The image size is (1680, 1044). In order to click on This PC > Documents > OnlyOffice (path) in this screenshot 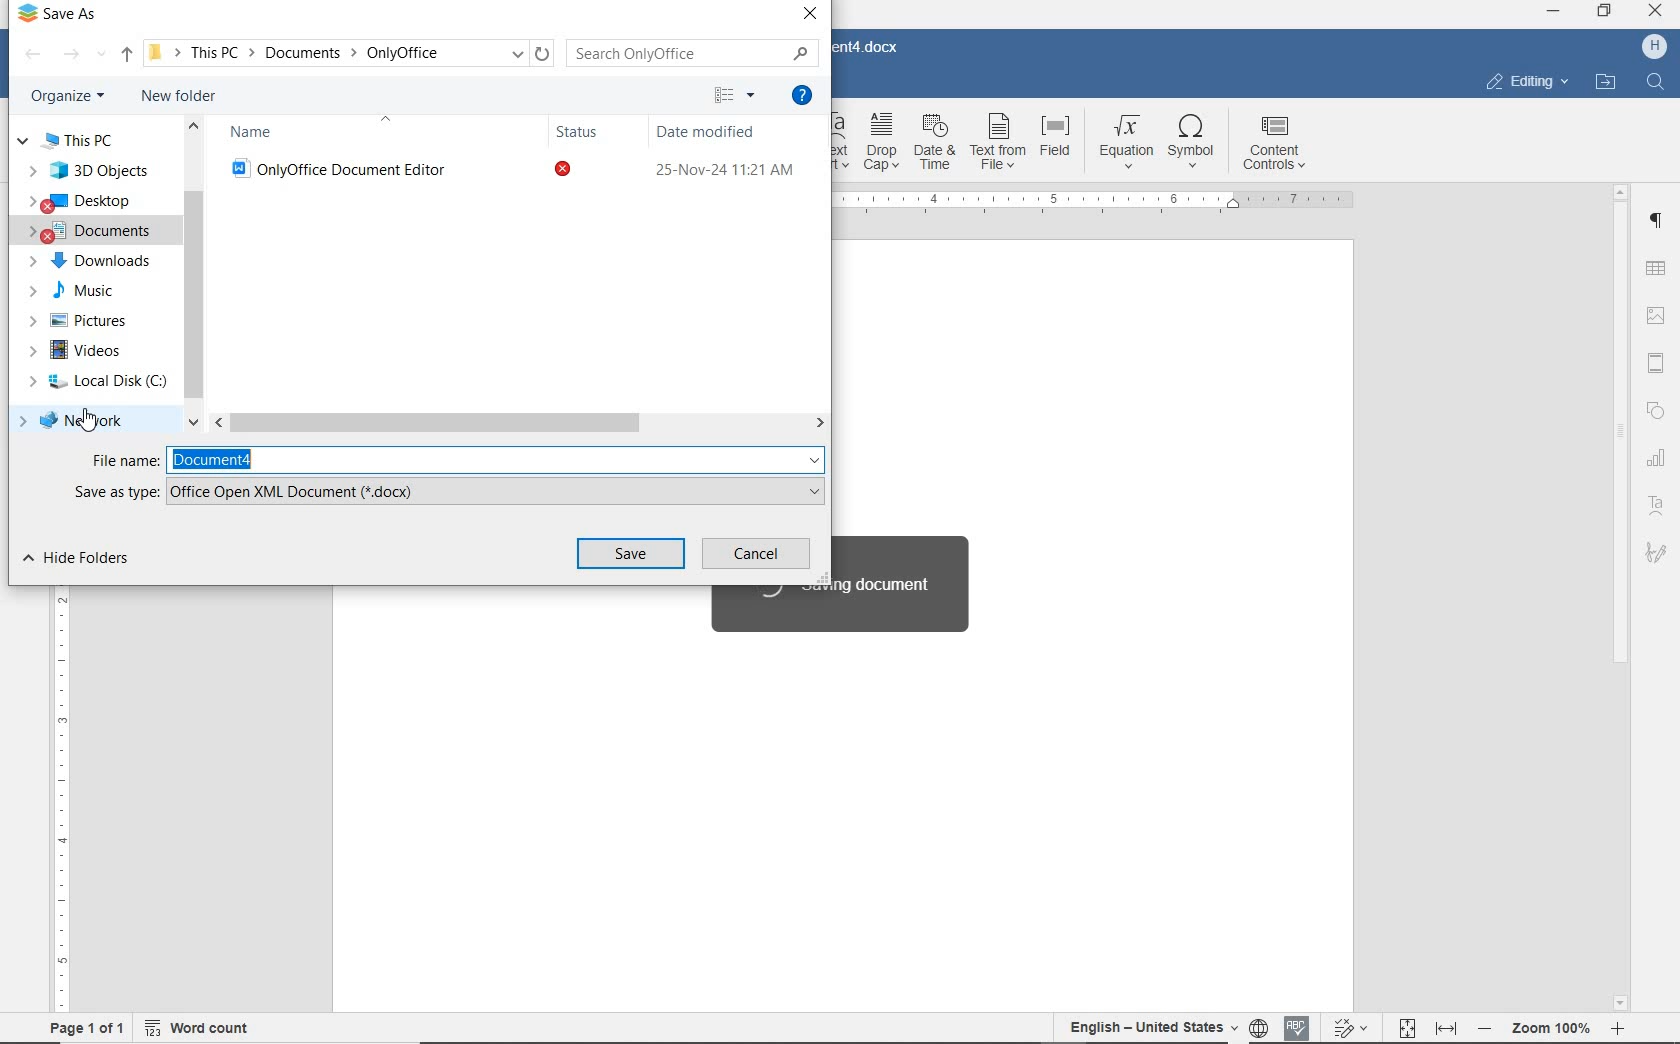, I will do `click(337, 57)`.